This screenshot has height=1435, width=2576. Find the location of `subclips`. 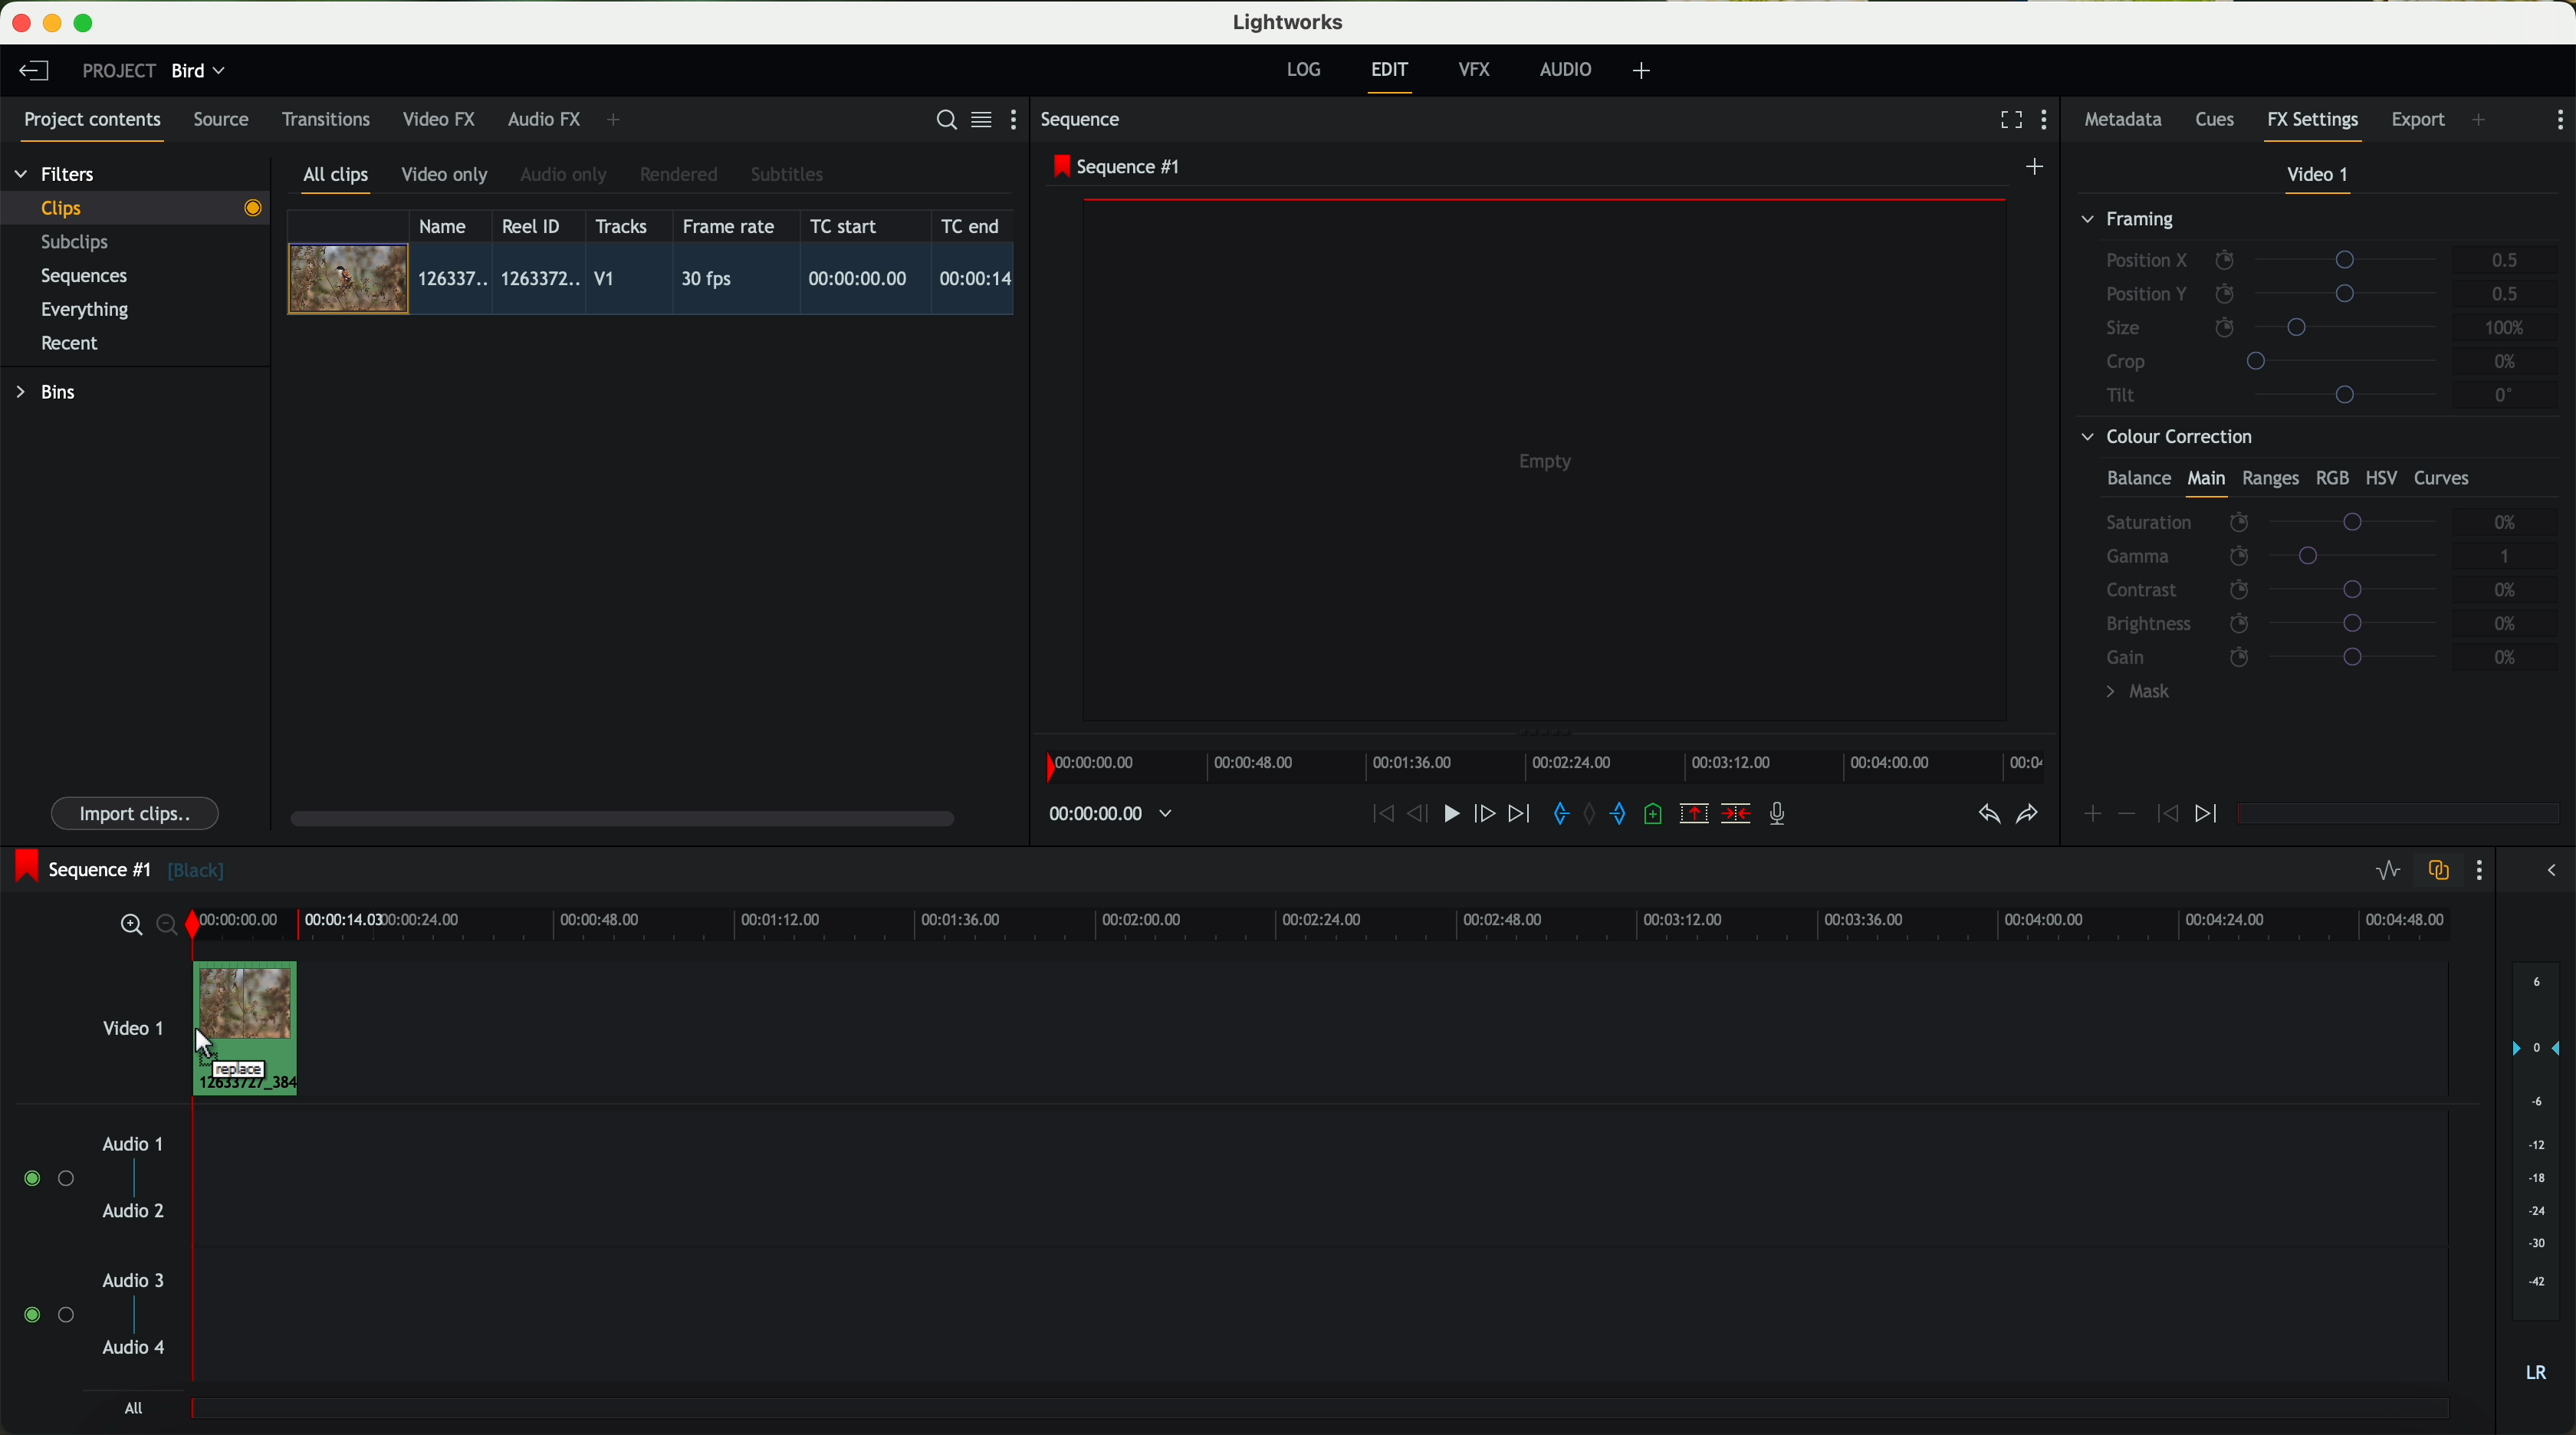

subclips is located at coordinates (80, 244).